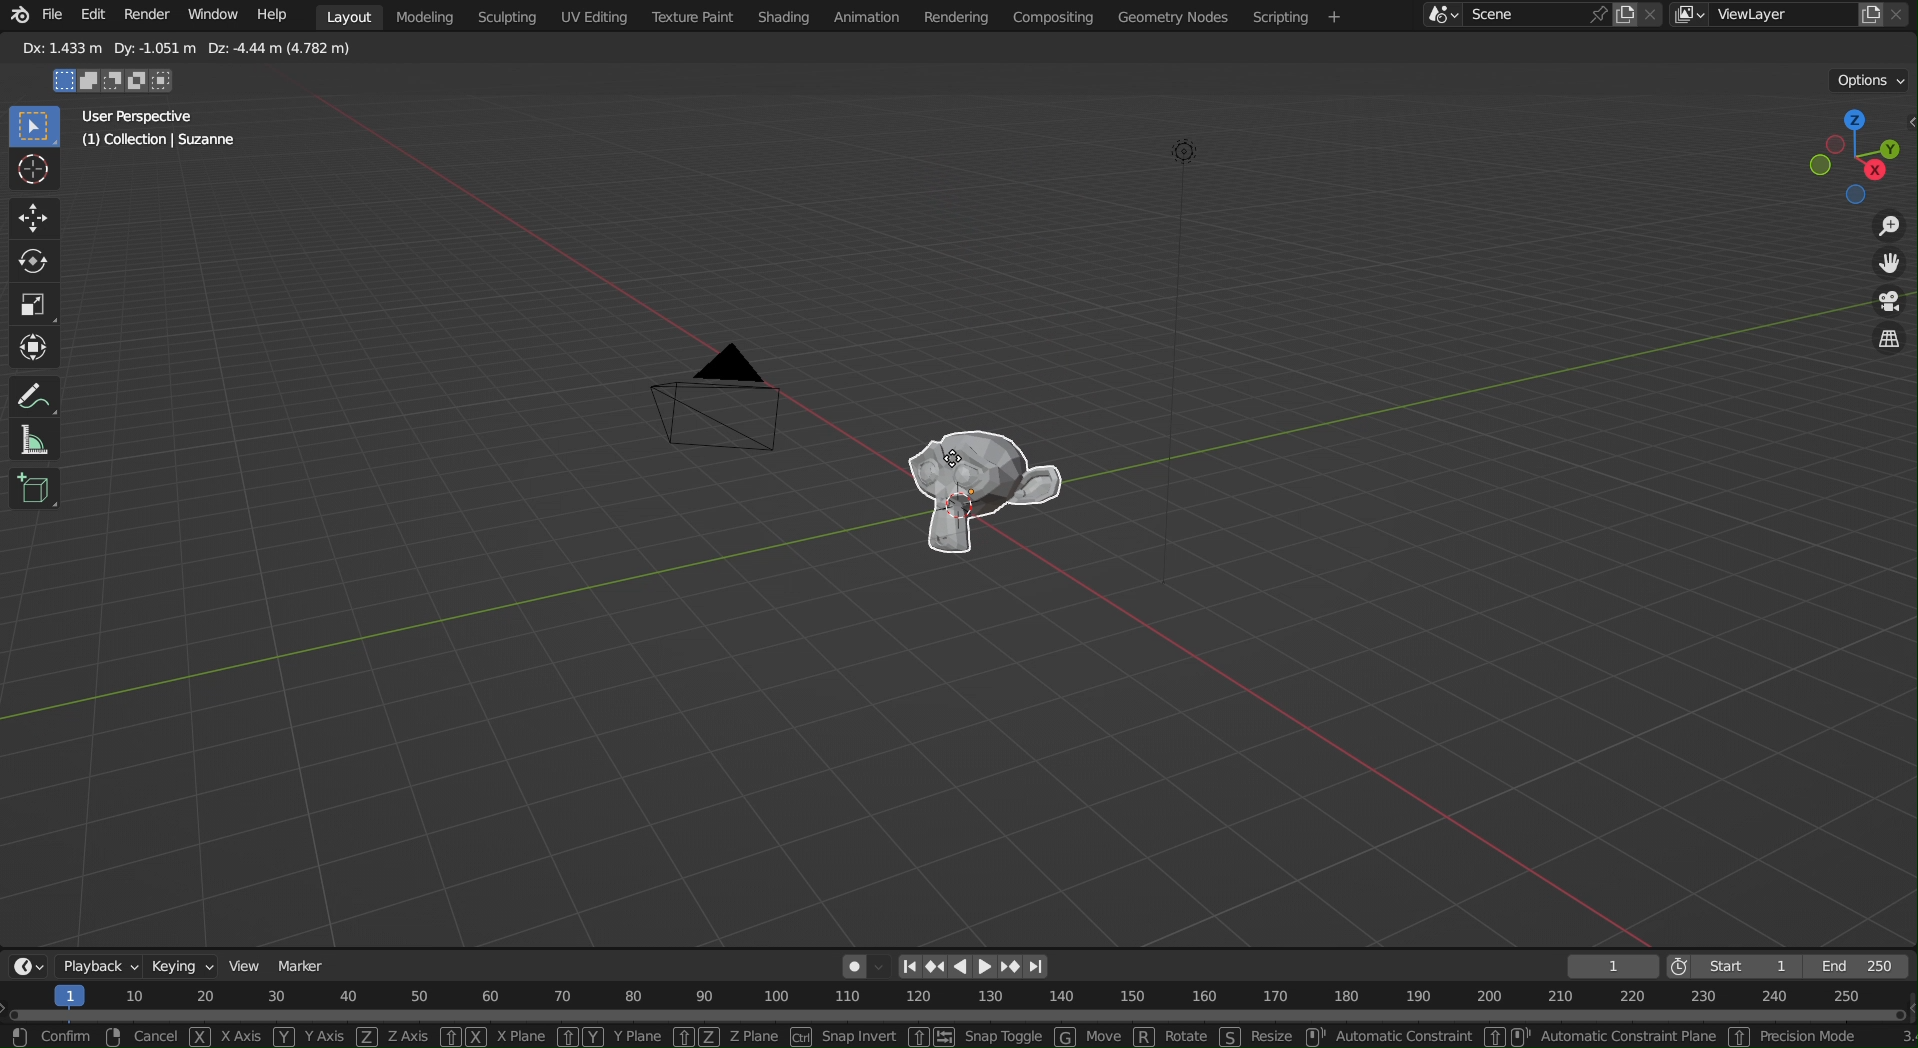 The width and height of the screenshot is (1918, 1048). I want to click on intersect existing selection, so click(168, 81).